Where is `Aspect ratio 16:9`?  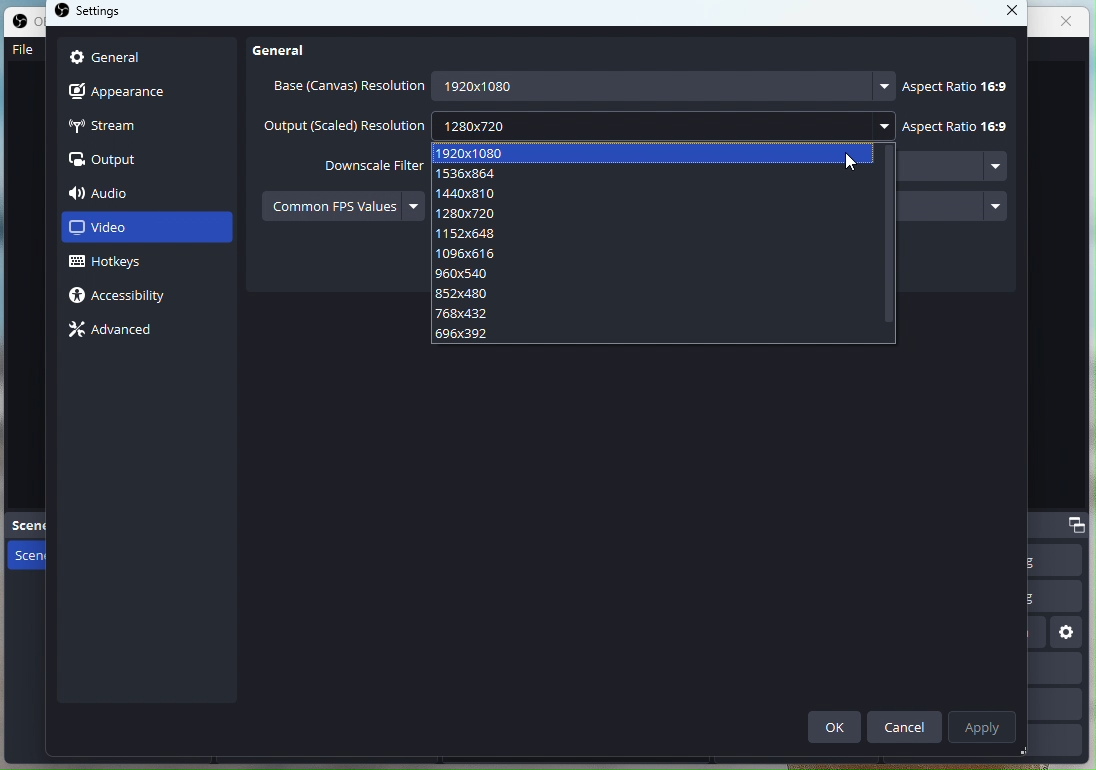 Aspect ratio 16:9 is located at coordinates (955, 126).